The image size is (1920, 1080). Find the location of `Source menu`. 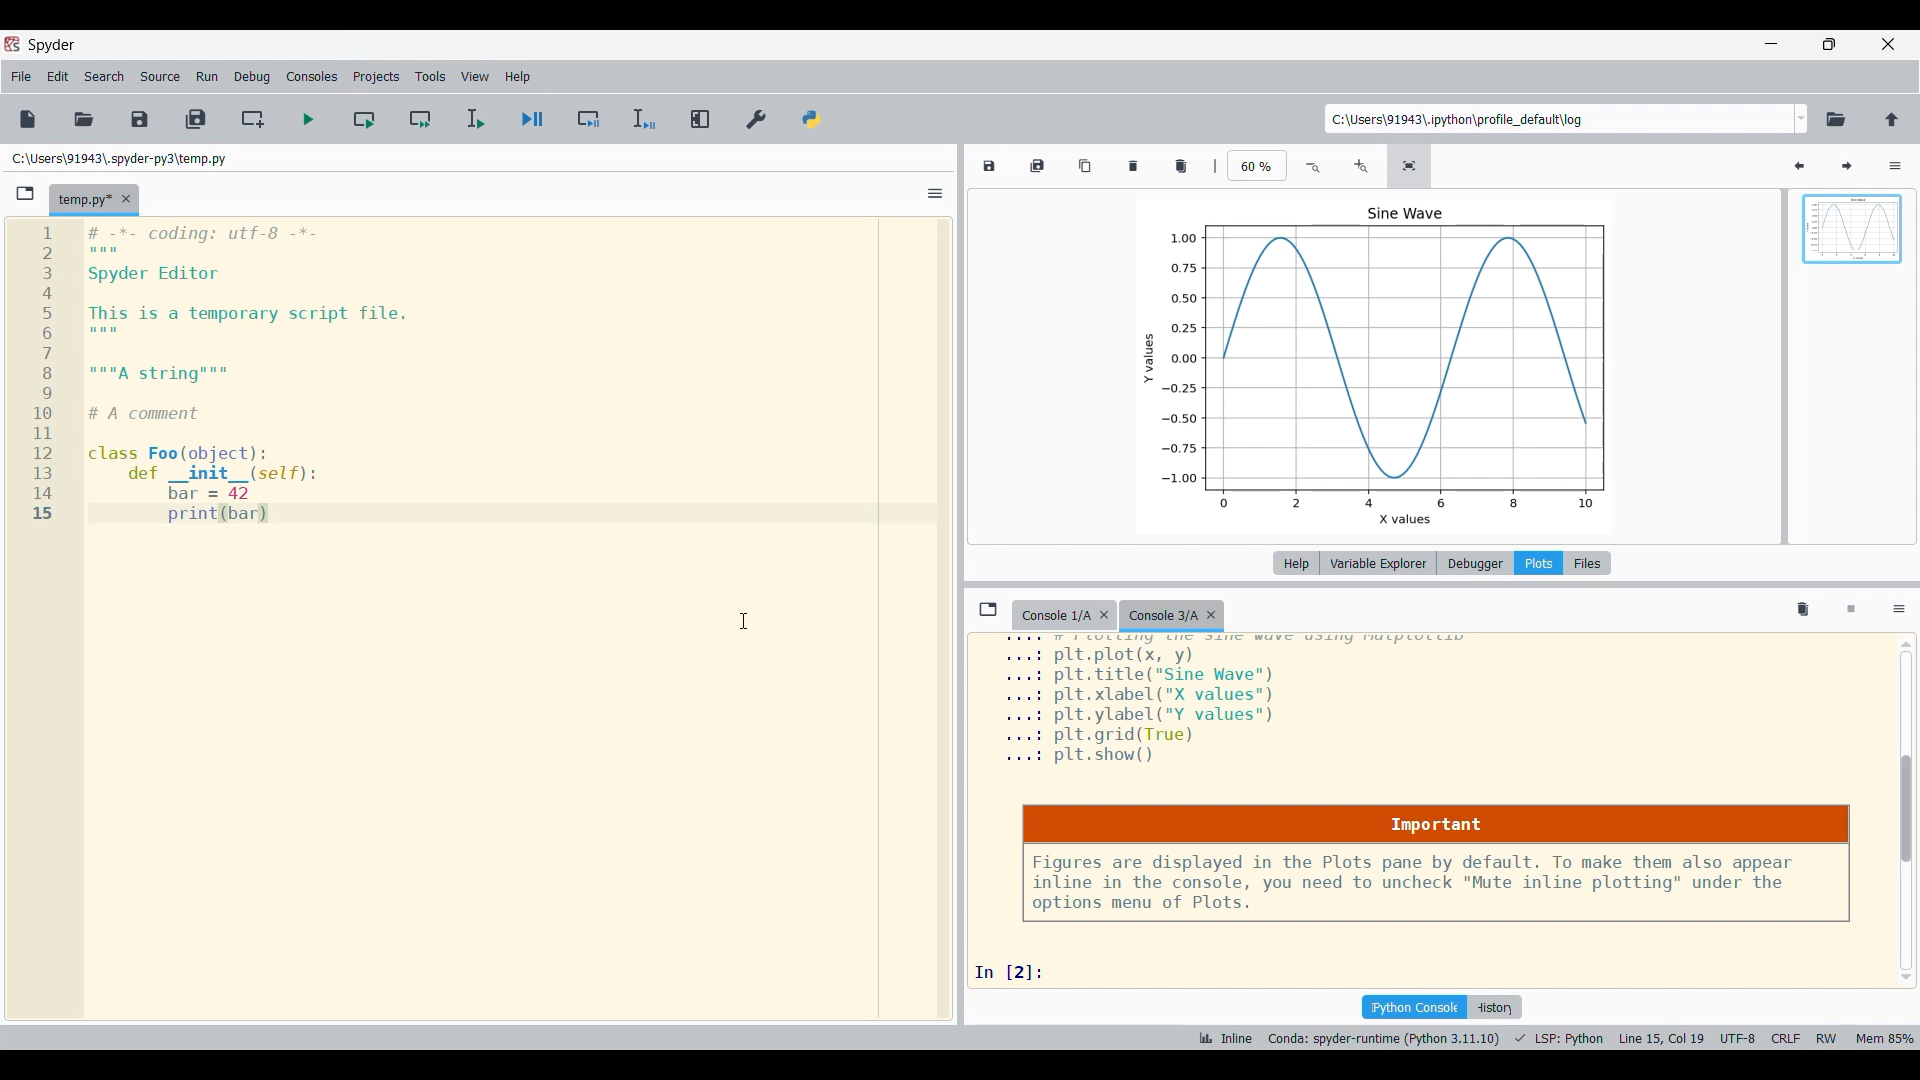

Source menu is located at coordinates (160, 76).